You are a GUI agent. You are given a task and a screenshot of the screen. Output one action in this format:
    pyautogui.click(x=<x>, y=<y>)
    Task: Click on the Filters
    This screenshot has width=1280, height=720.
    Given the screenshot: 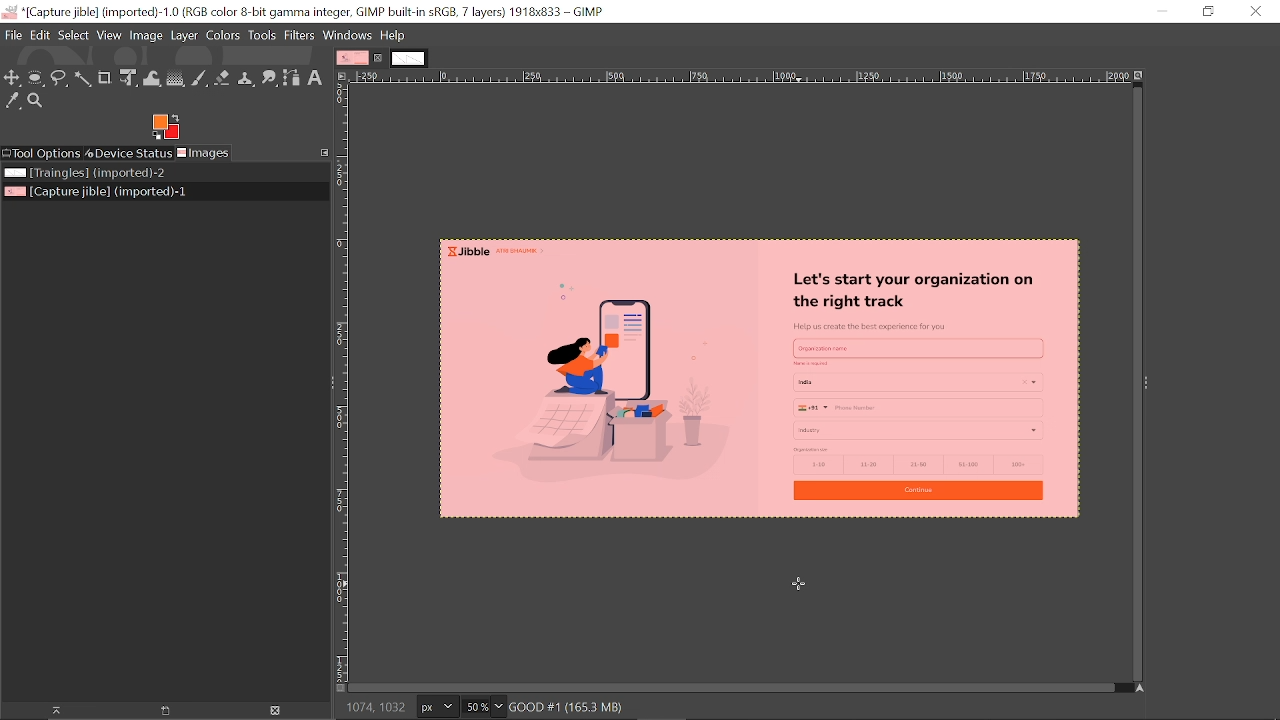 What is the action you would take?
    pyautogui.click(x=300, y=35)
    